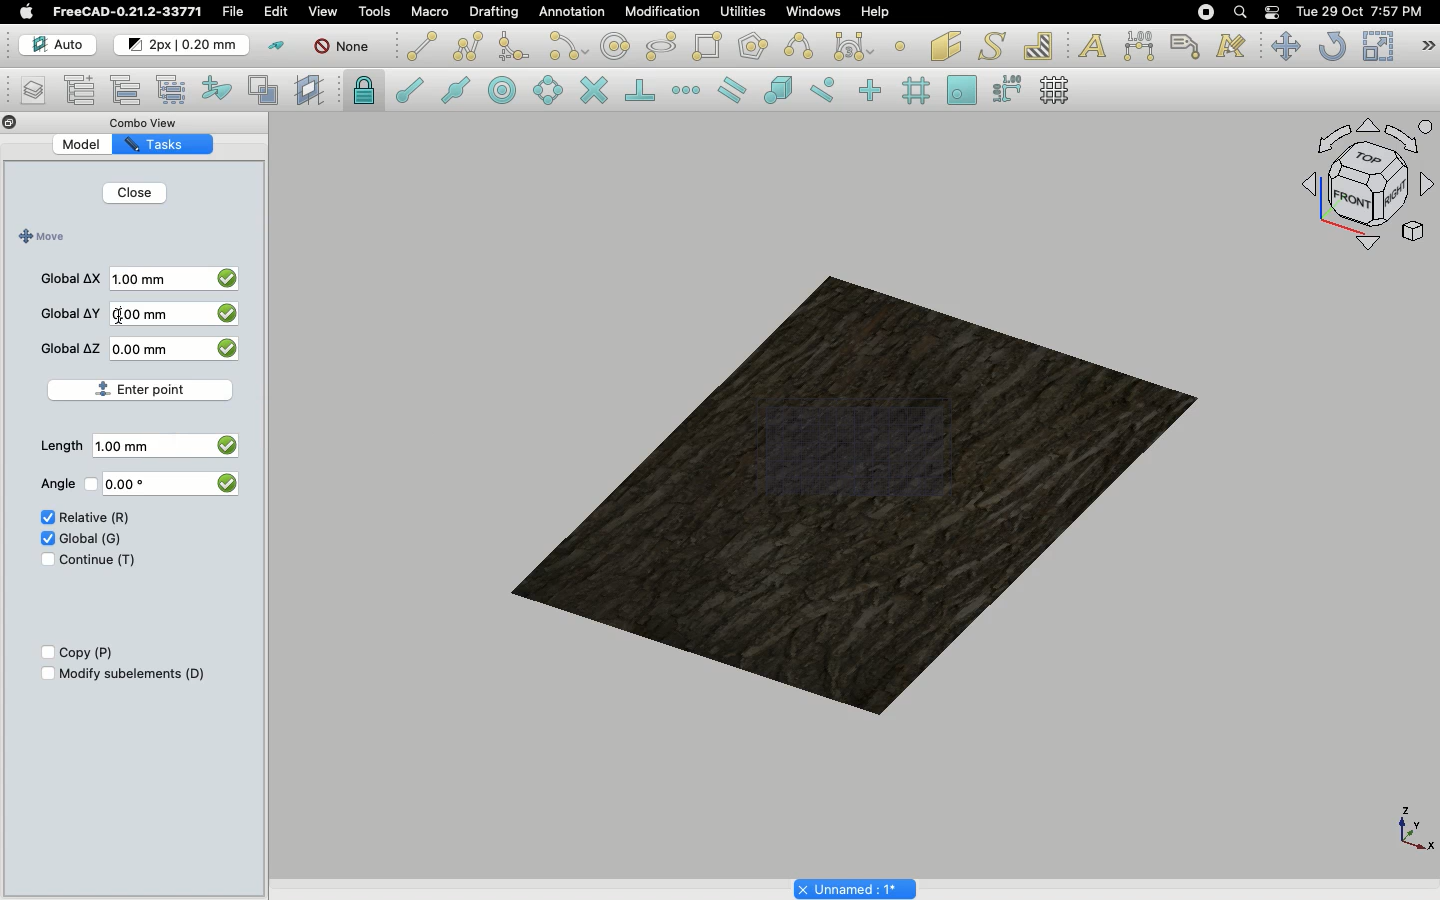 The height and width of the screenshot is (900, 1440). I want to click on Snap near, so click(828, 90).